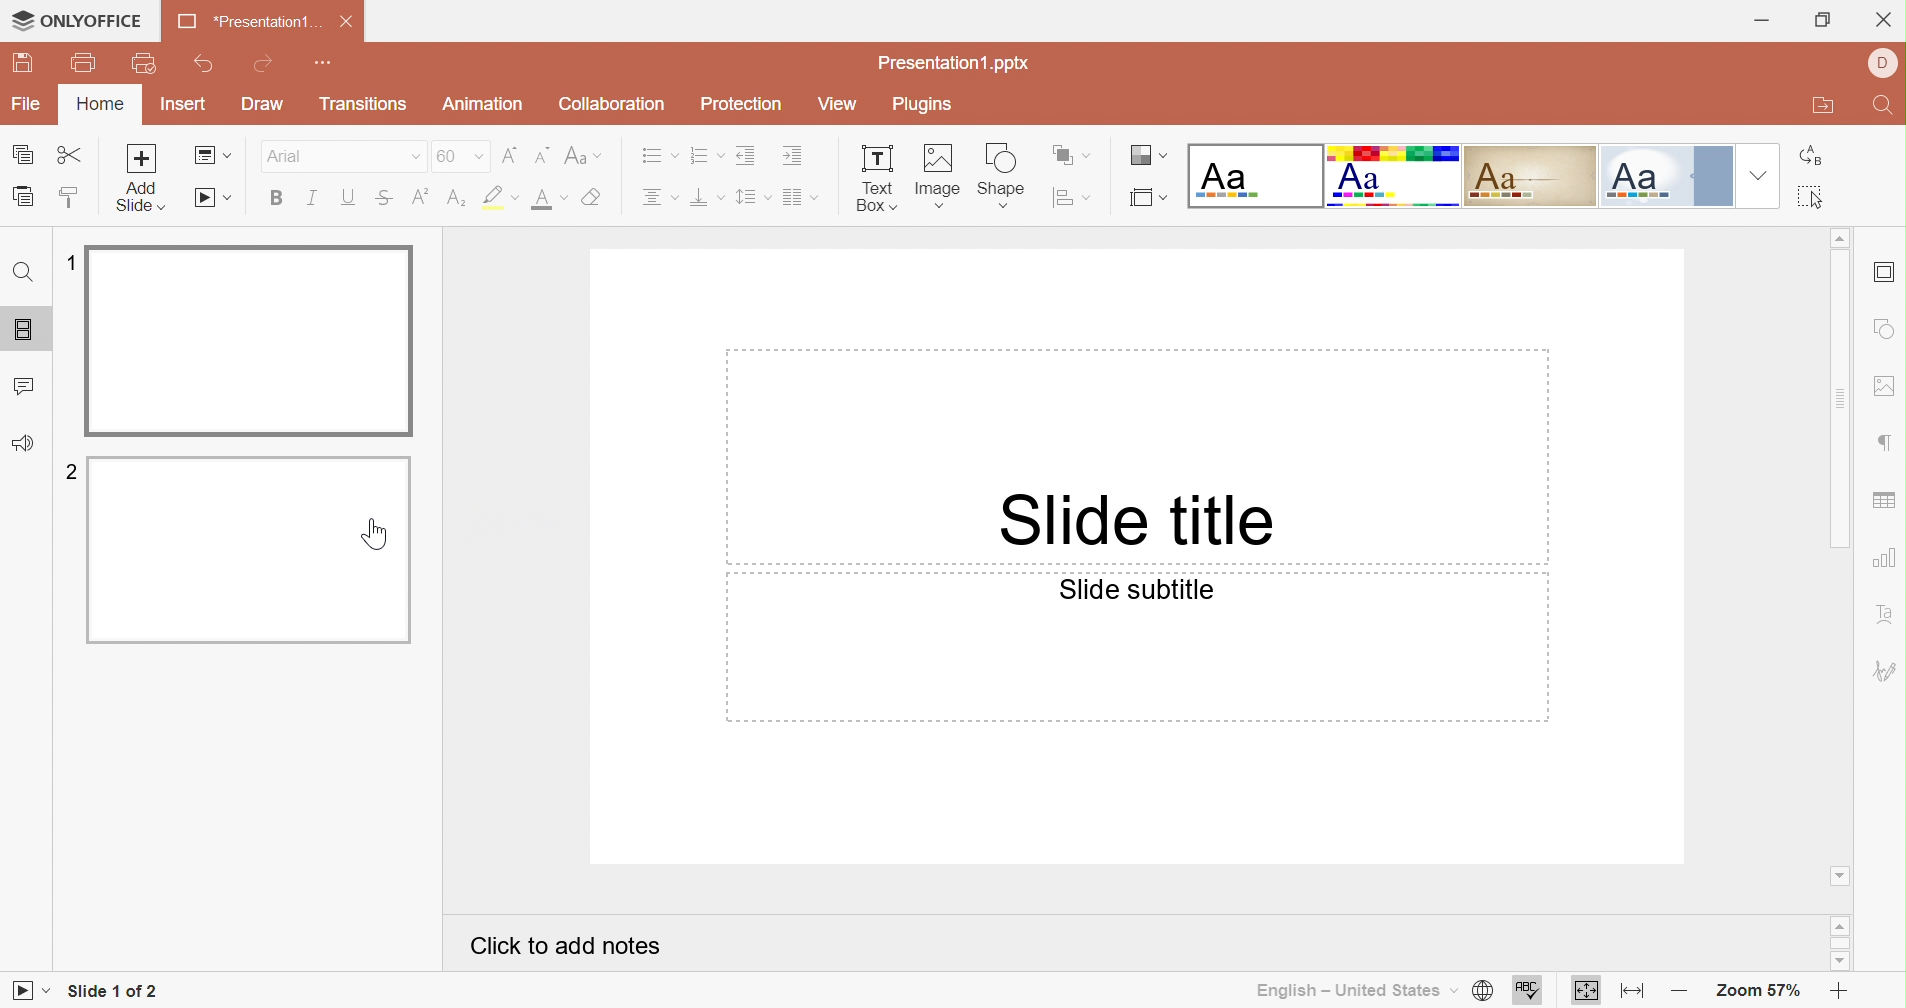  I want to click on Drop Down, so click(1757, 179).